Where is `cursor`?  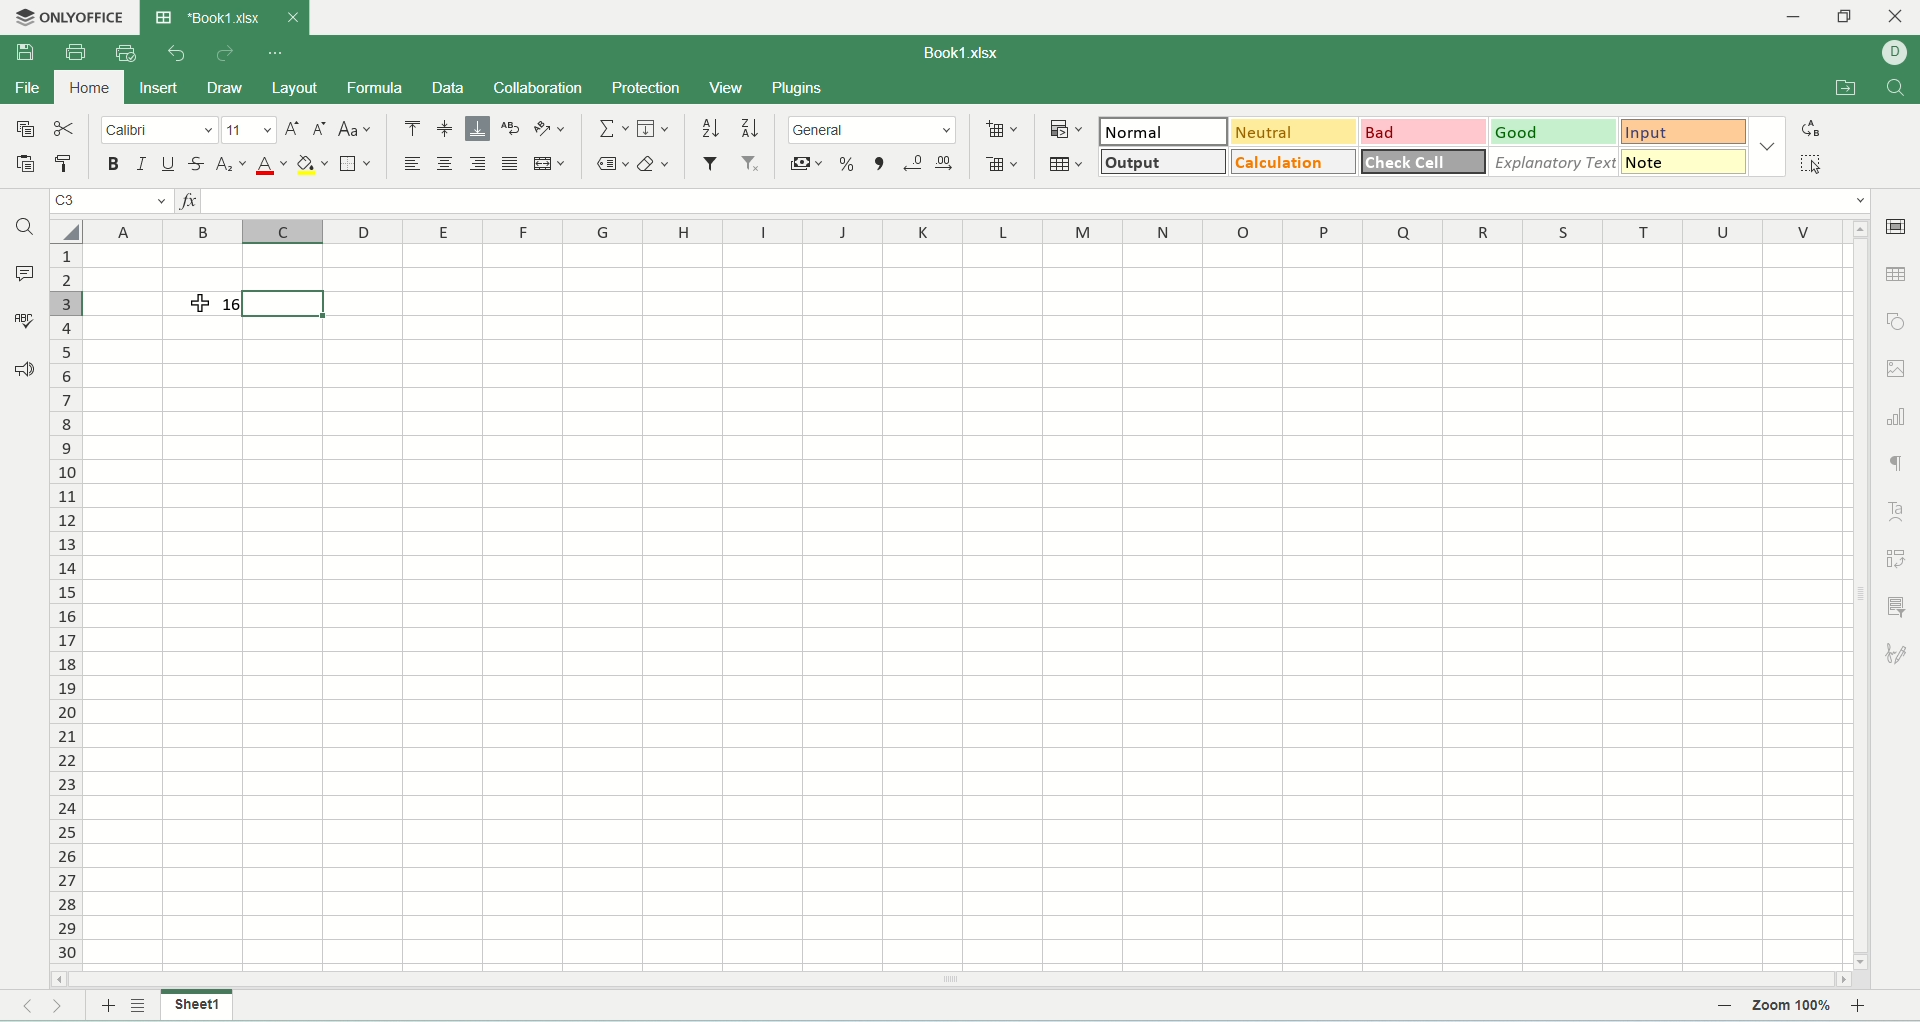 cursor is located at coordinates (203, 304).